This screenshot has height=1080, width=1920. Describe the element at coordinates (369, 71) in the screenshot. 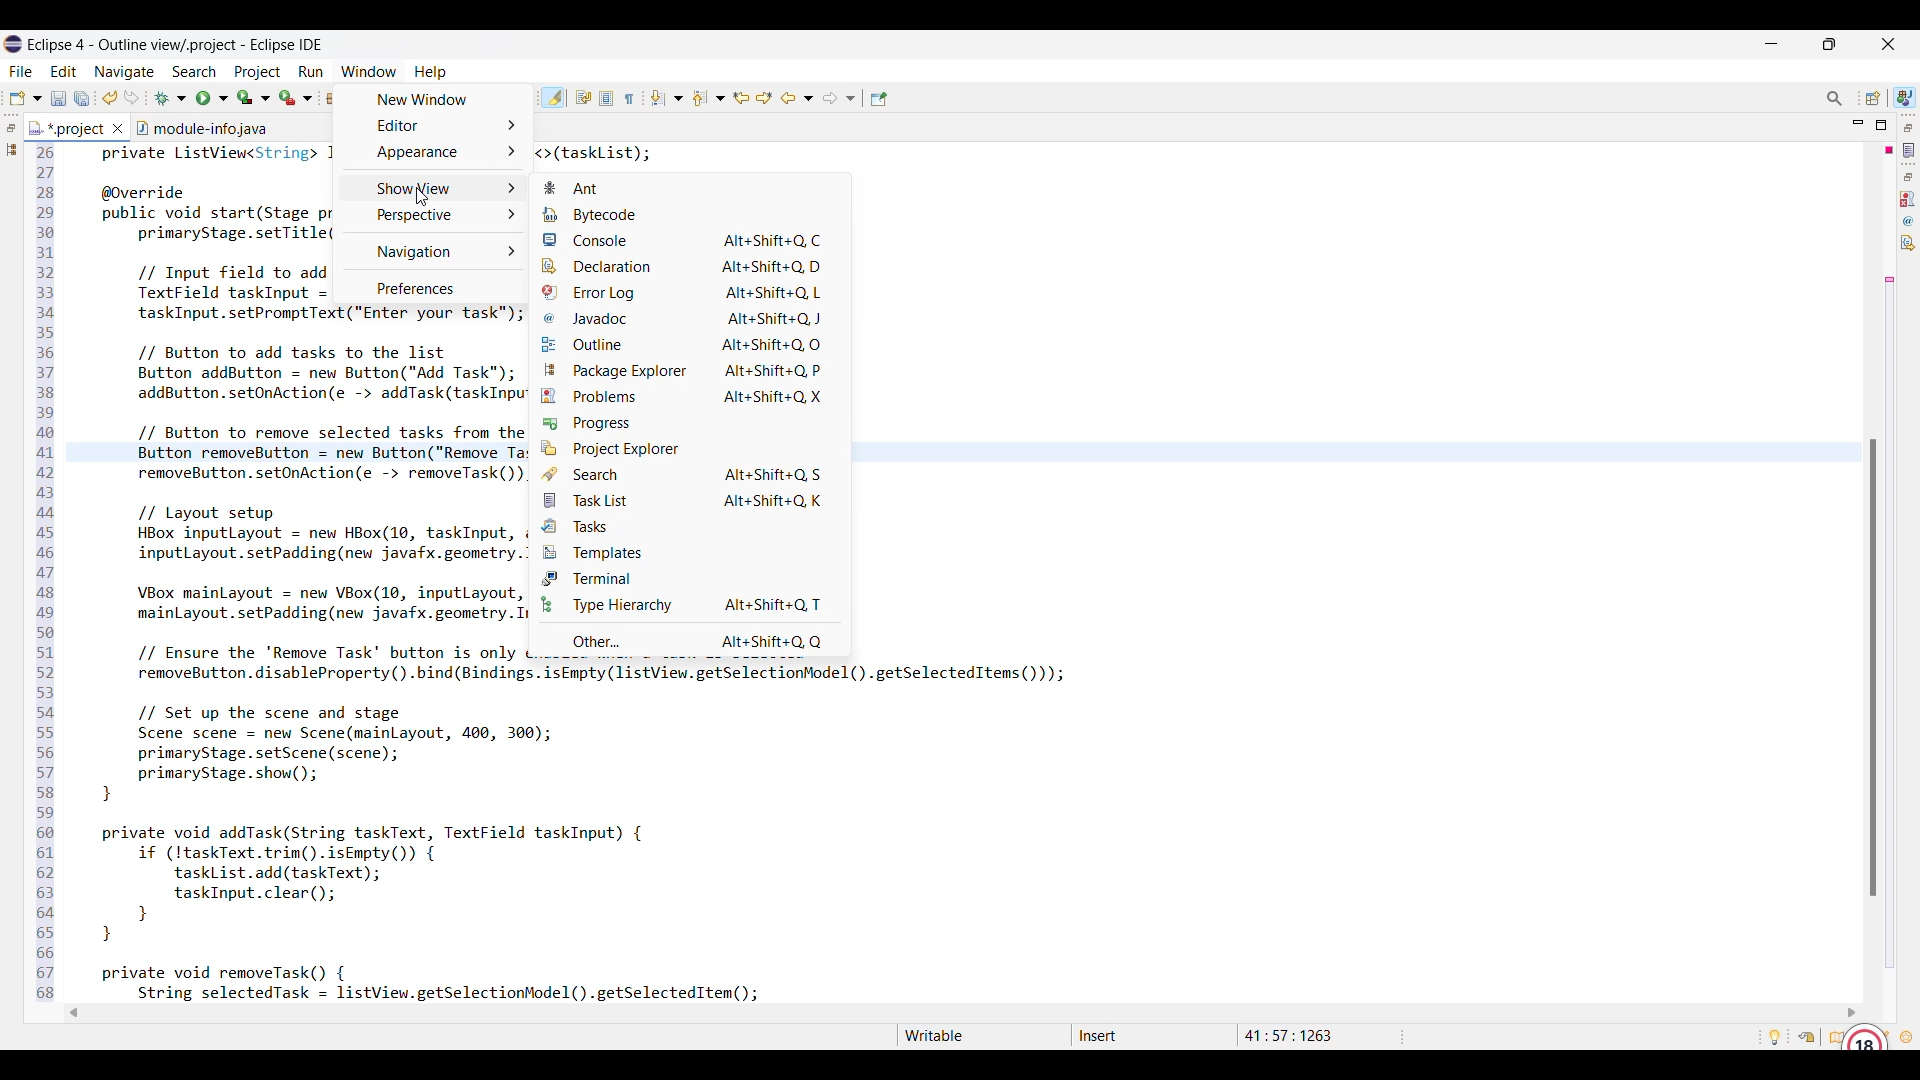

I see `Window menu` at that location.